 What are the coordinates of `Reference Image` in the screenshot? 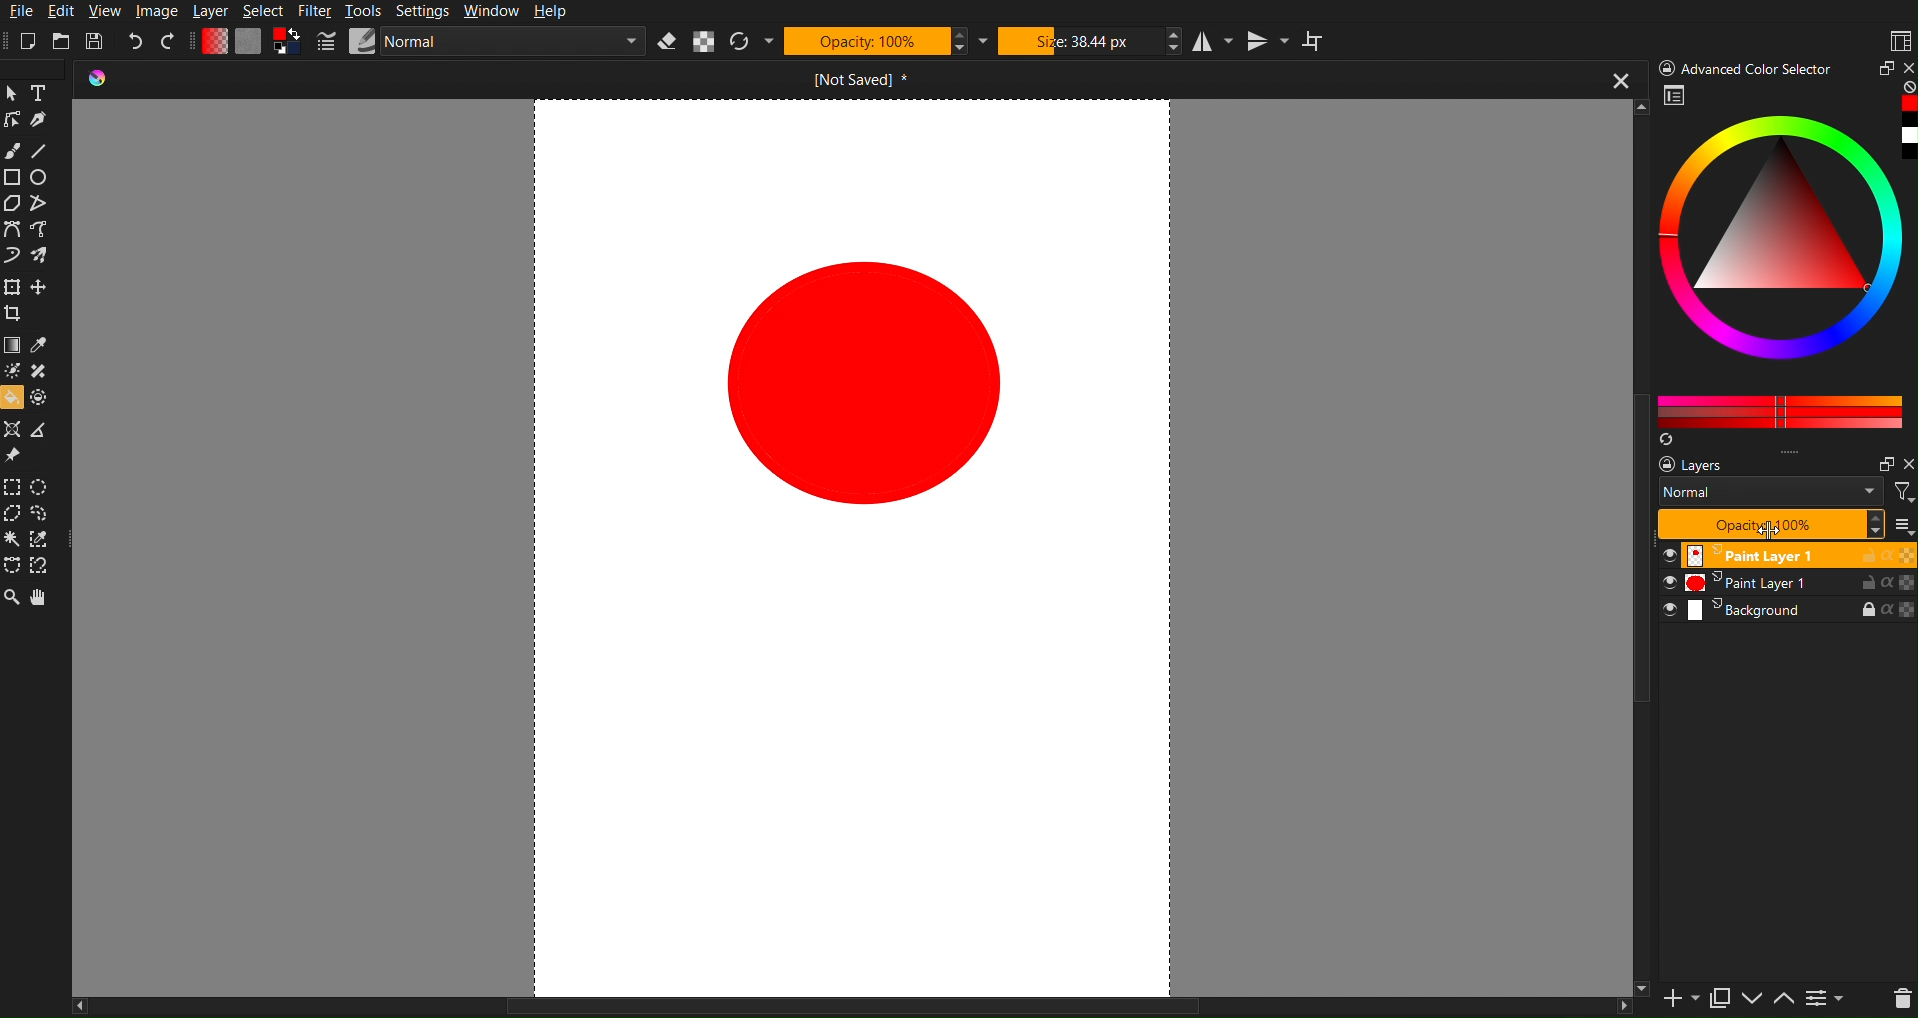 It's located at (12, 457).